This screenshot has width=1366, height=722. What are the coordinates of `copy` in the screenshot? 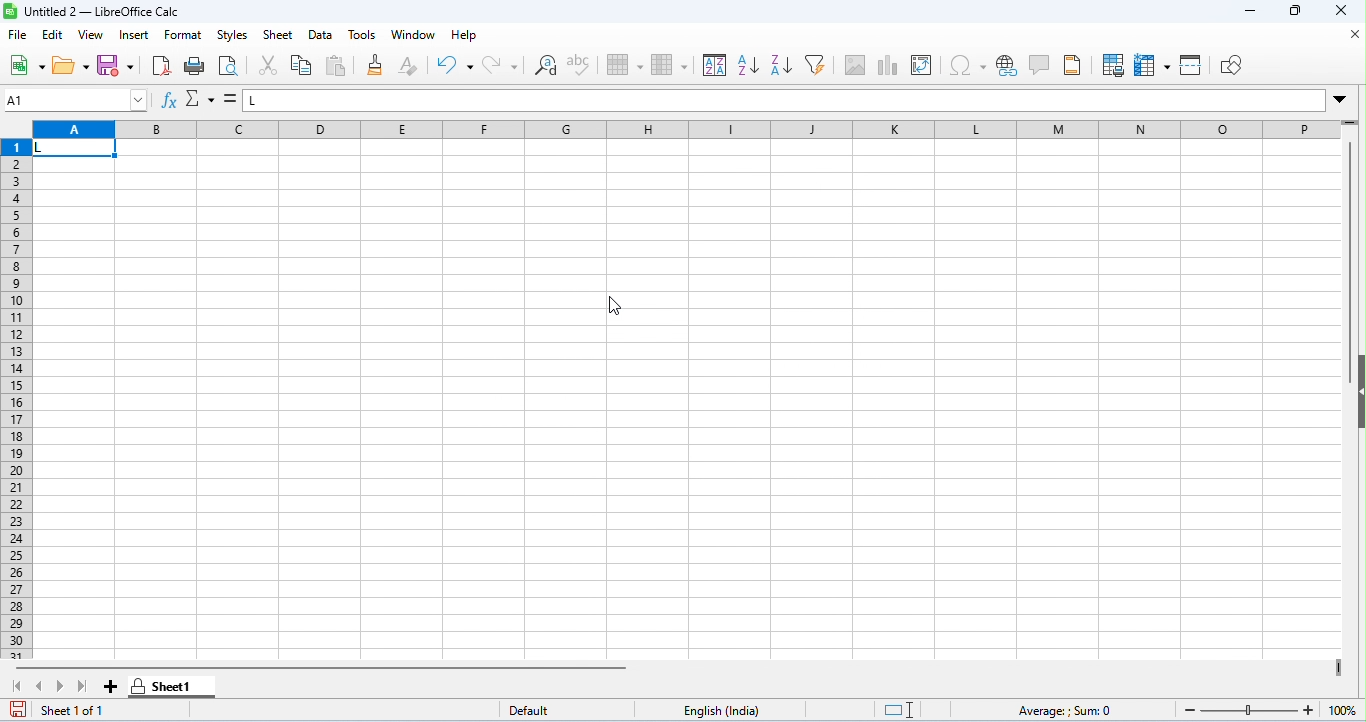 It's located at (301, 65).